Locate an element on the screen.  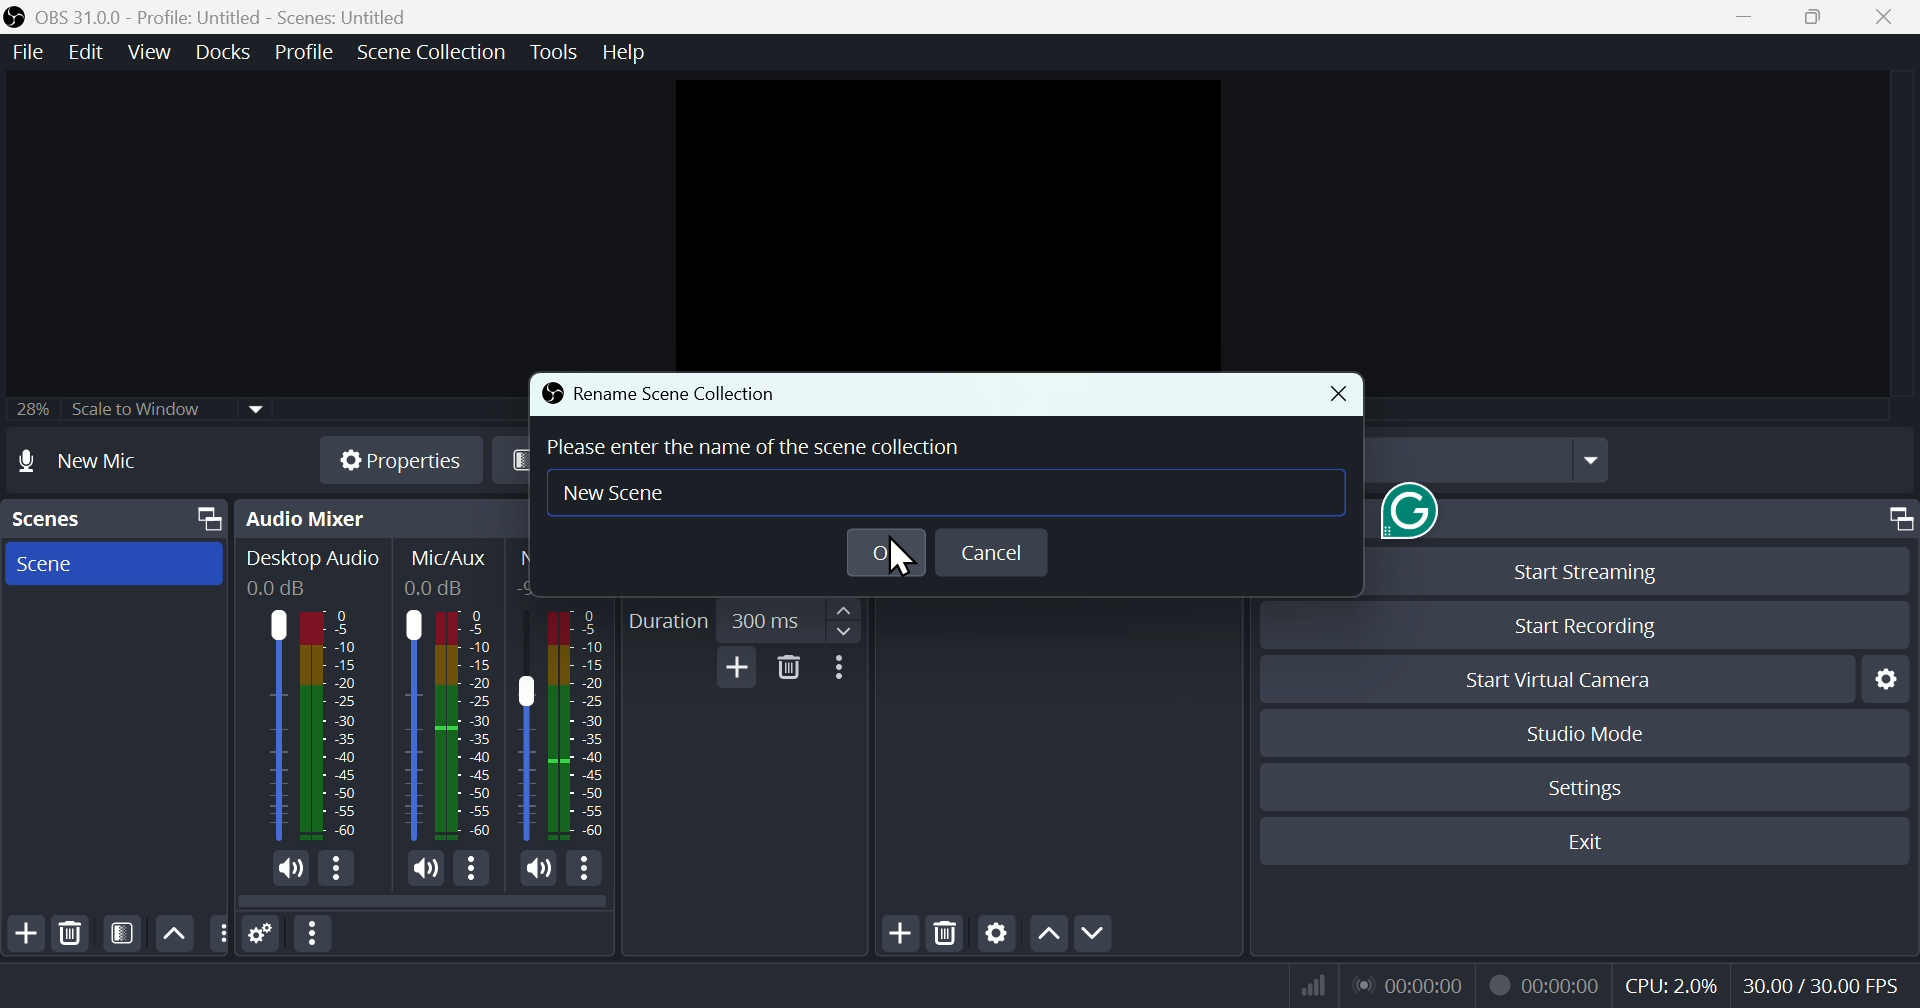
obs studio icon is located at coordinates (19, 16).